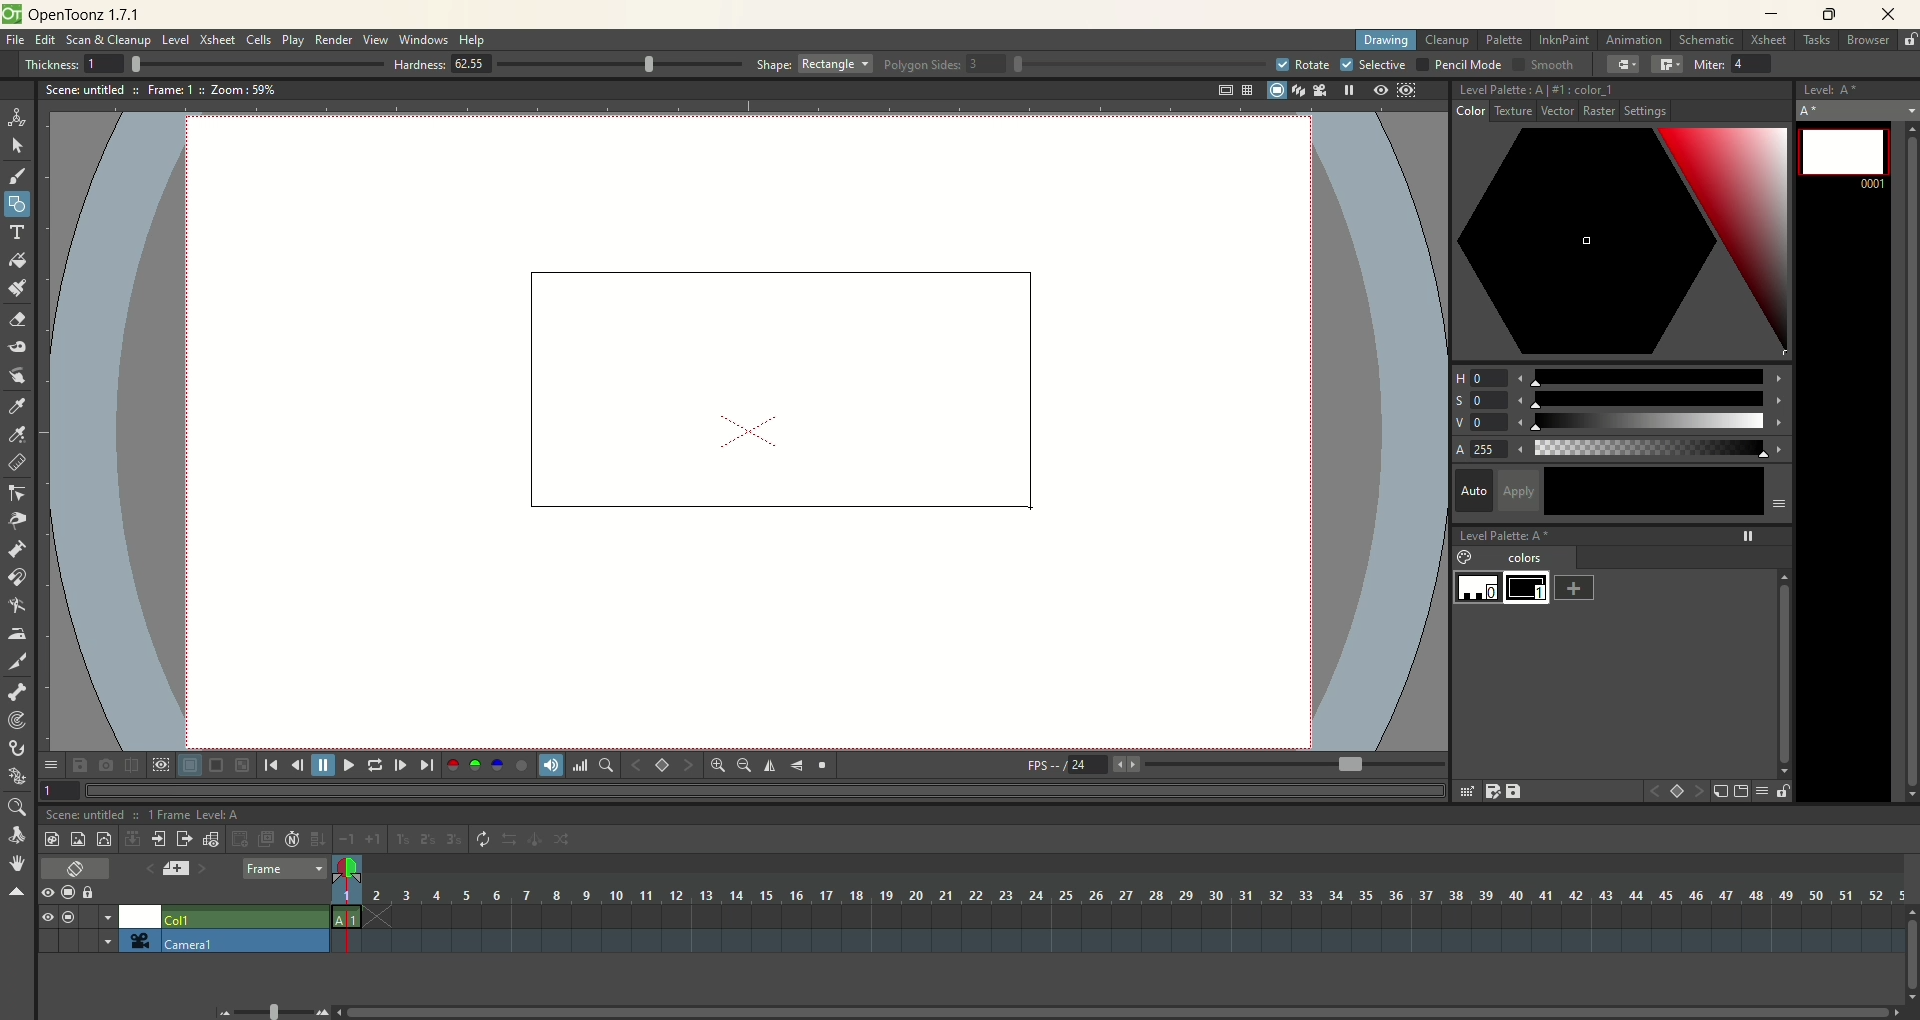 Image resolution: width=1920 pixels, height=1020 pixels. What do you see at coordinates (521, 764) in the screenshot?
I see `alpha channel` at bounding box center [521, 764].